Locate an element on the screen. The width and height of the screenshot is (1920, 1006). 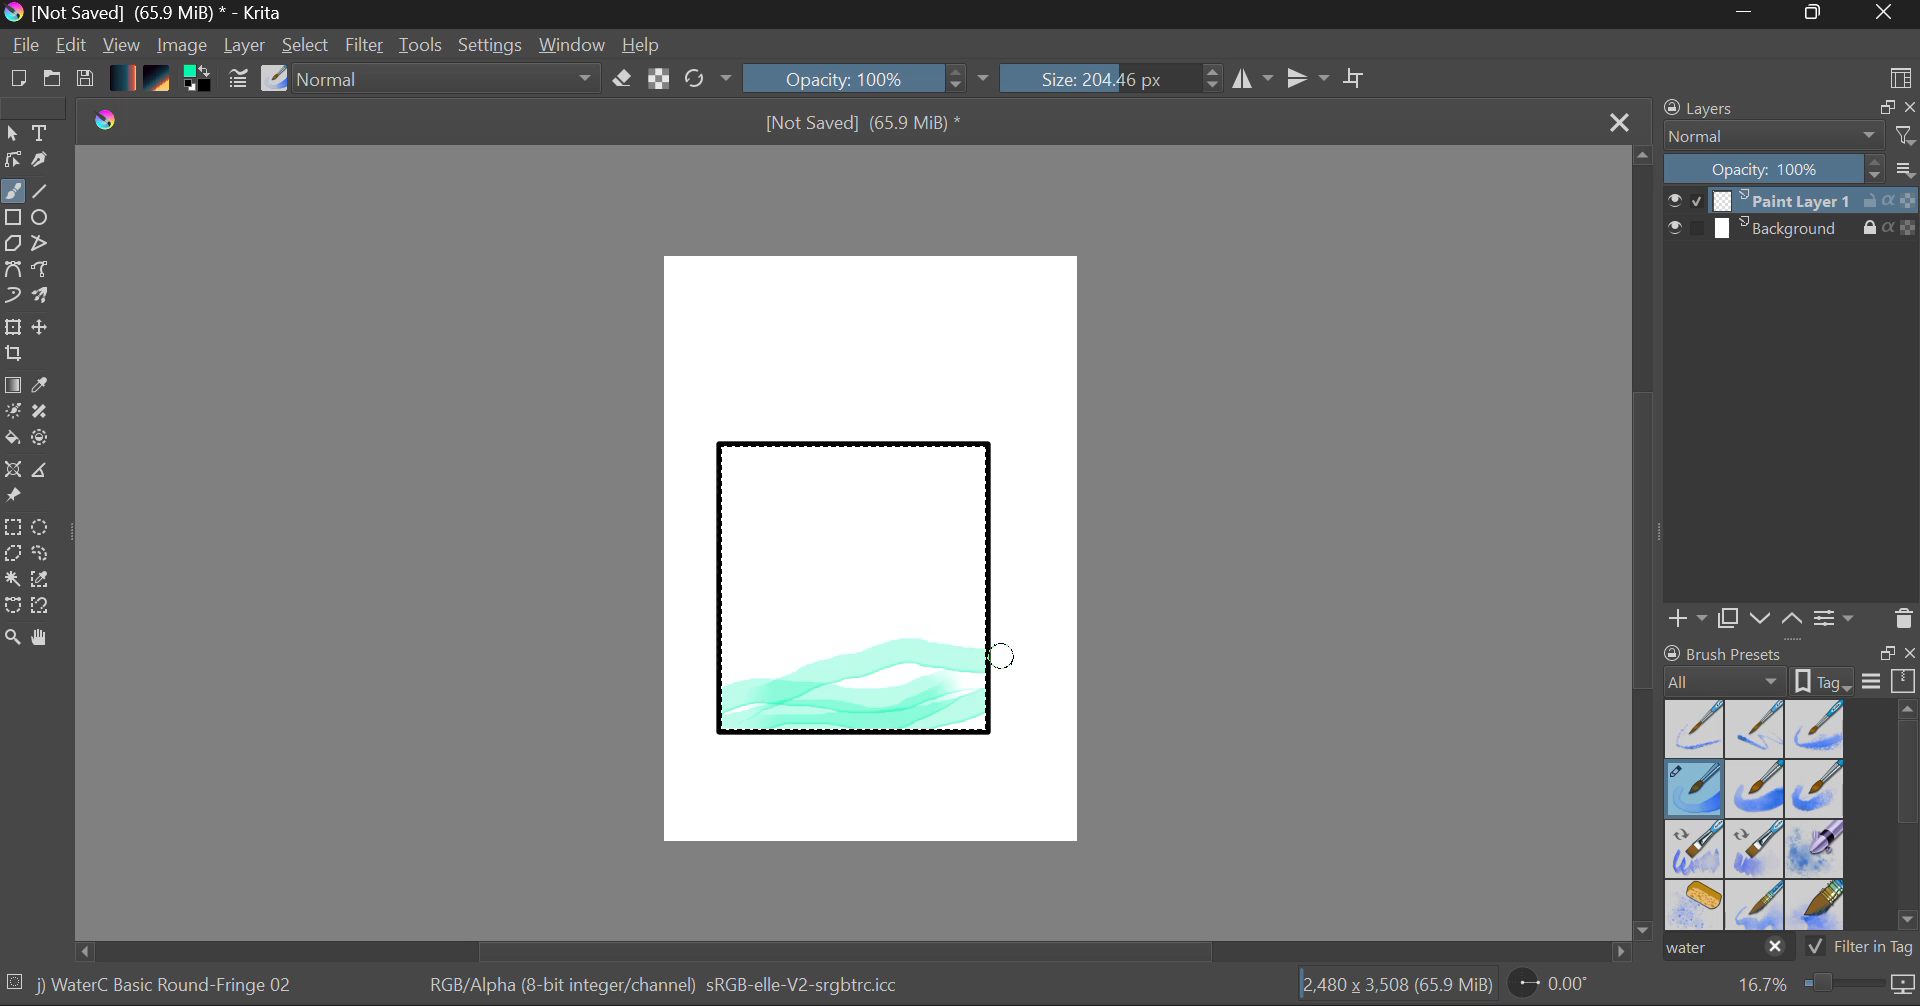
MOUSE_UP Stroke 4 is located at coordinates (1004, 660).